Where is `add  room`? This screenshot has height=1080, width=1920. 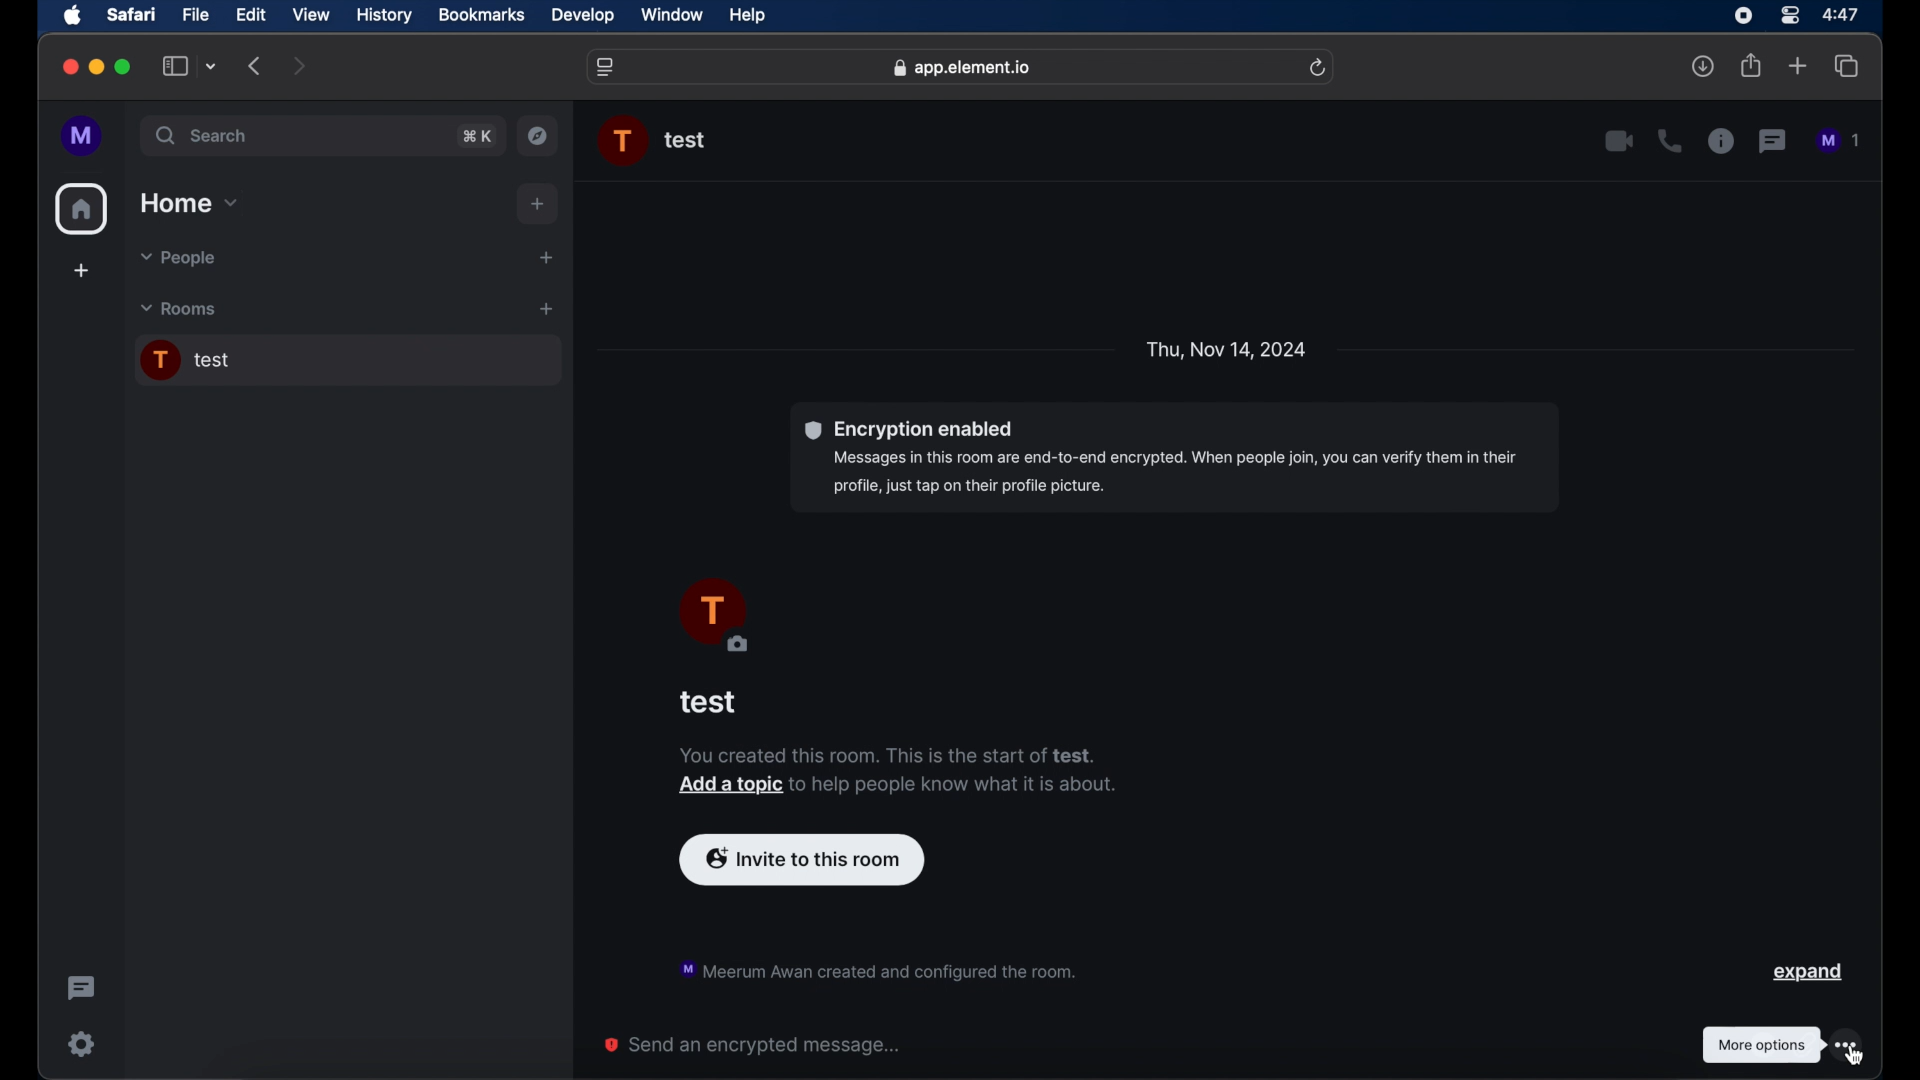
add  room is located at coordinates (546, 309).